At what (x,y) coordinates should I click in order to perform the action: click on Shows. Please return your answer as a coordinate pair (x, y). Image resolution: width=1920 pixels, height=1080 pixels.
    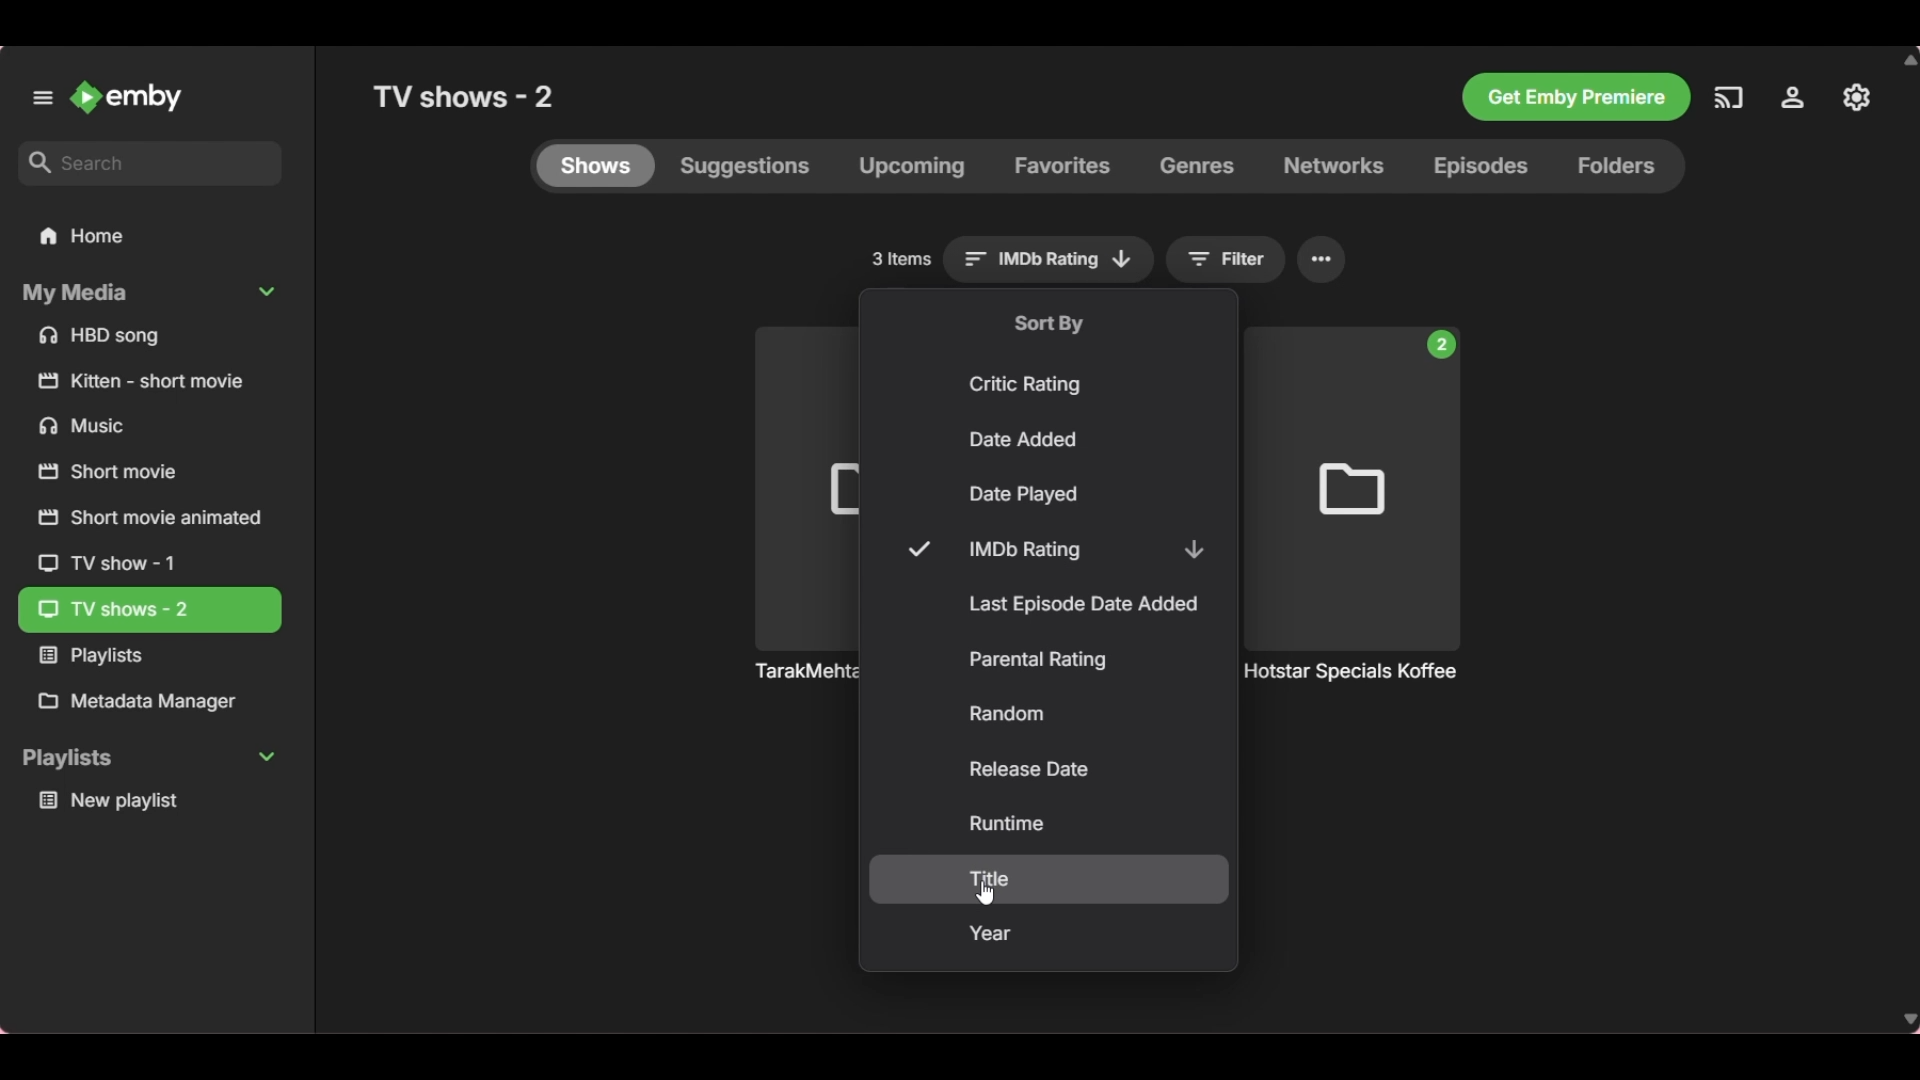
    Looking at the image, I should click on (595, 166).